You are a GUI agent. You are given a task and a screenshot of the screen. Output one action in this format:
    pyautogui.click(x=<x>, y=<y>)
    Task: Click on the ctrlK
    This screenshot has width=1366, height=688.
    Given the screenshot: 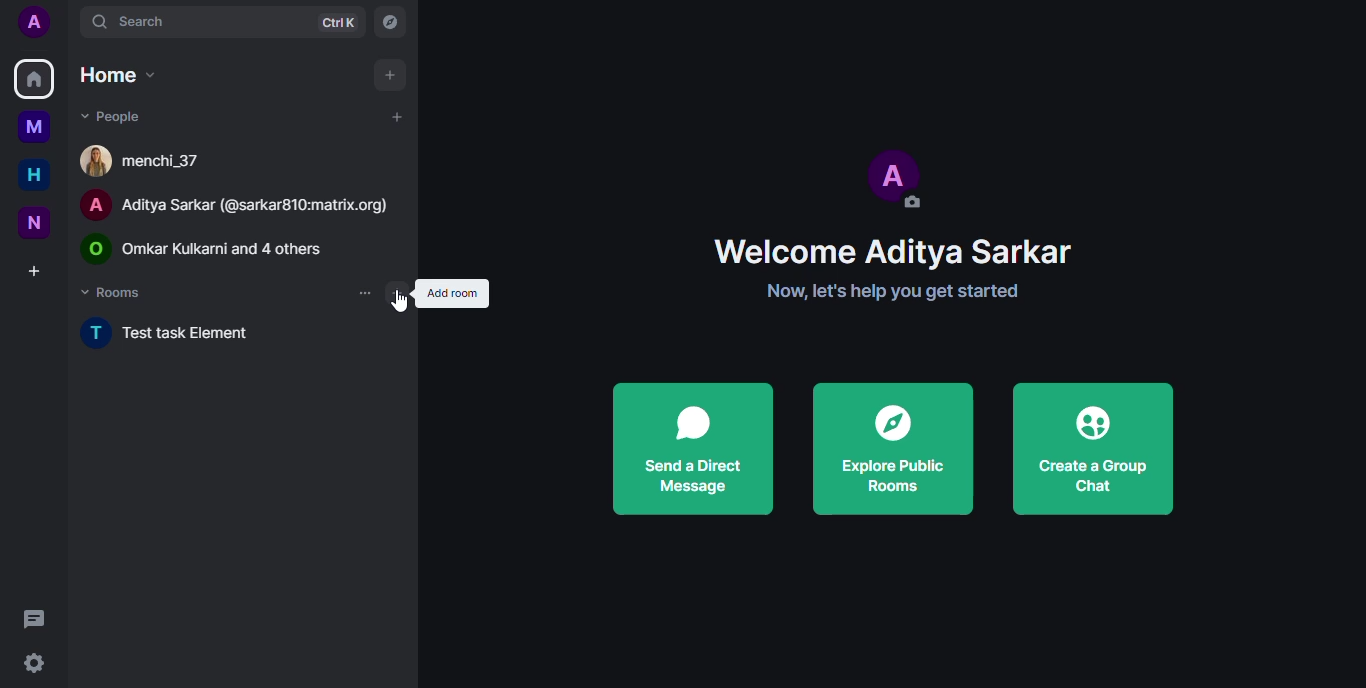 What is the action you would take?
    pyautogui.click(x=339, y=22)
    